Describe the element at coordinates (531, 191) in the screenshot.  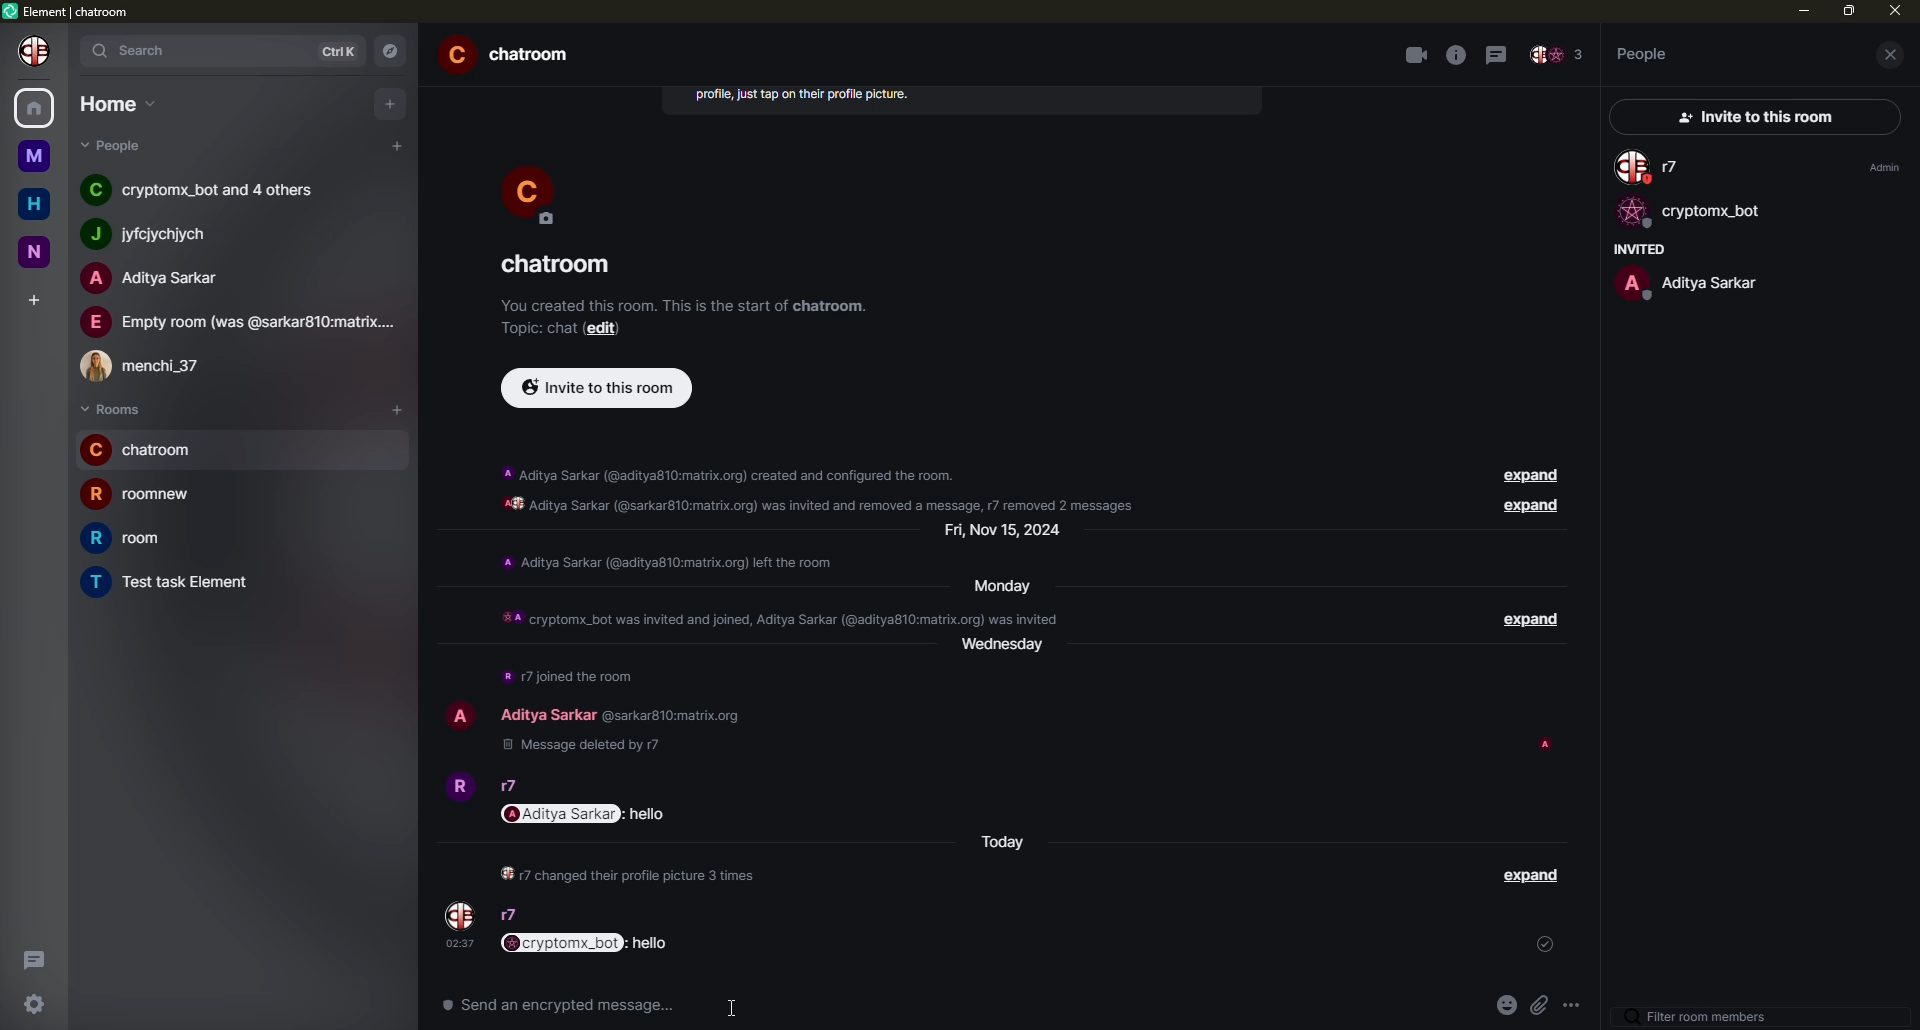
I see `profile` at that location.